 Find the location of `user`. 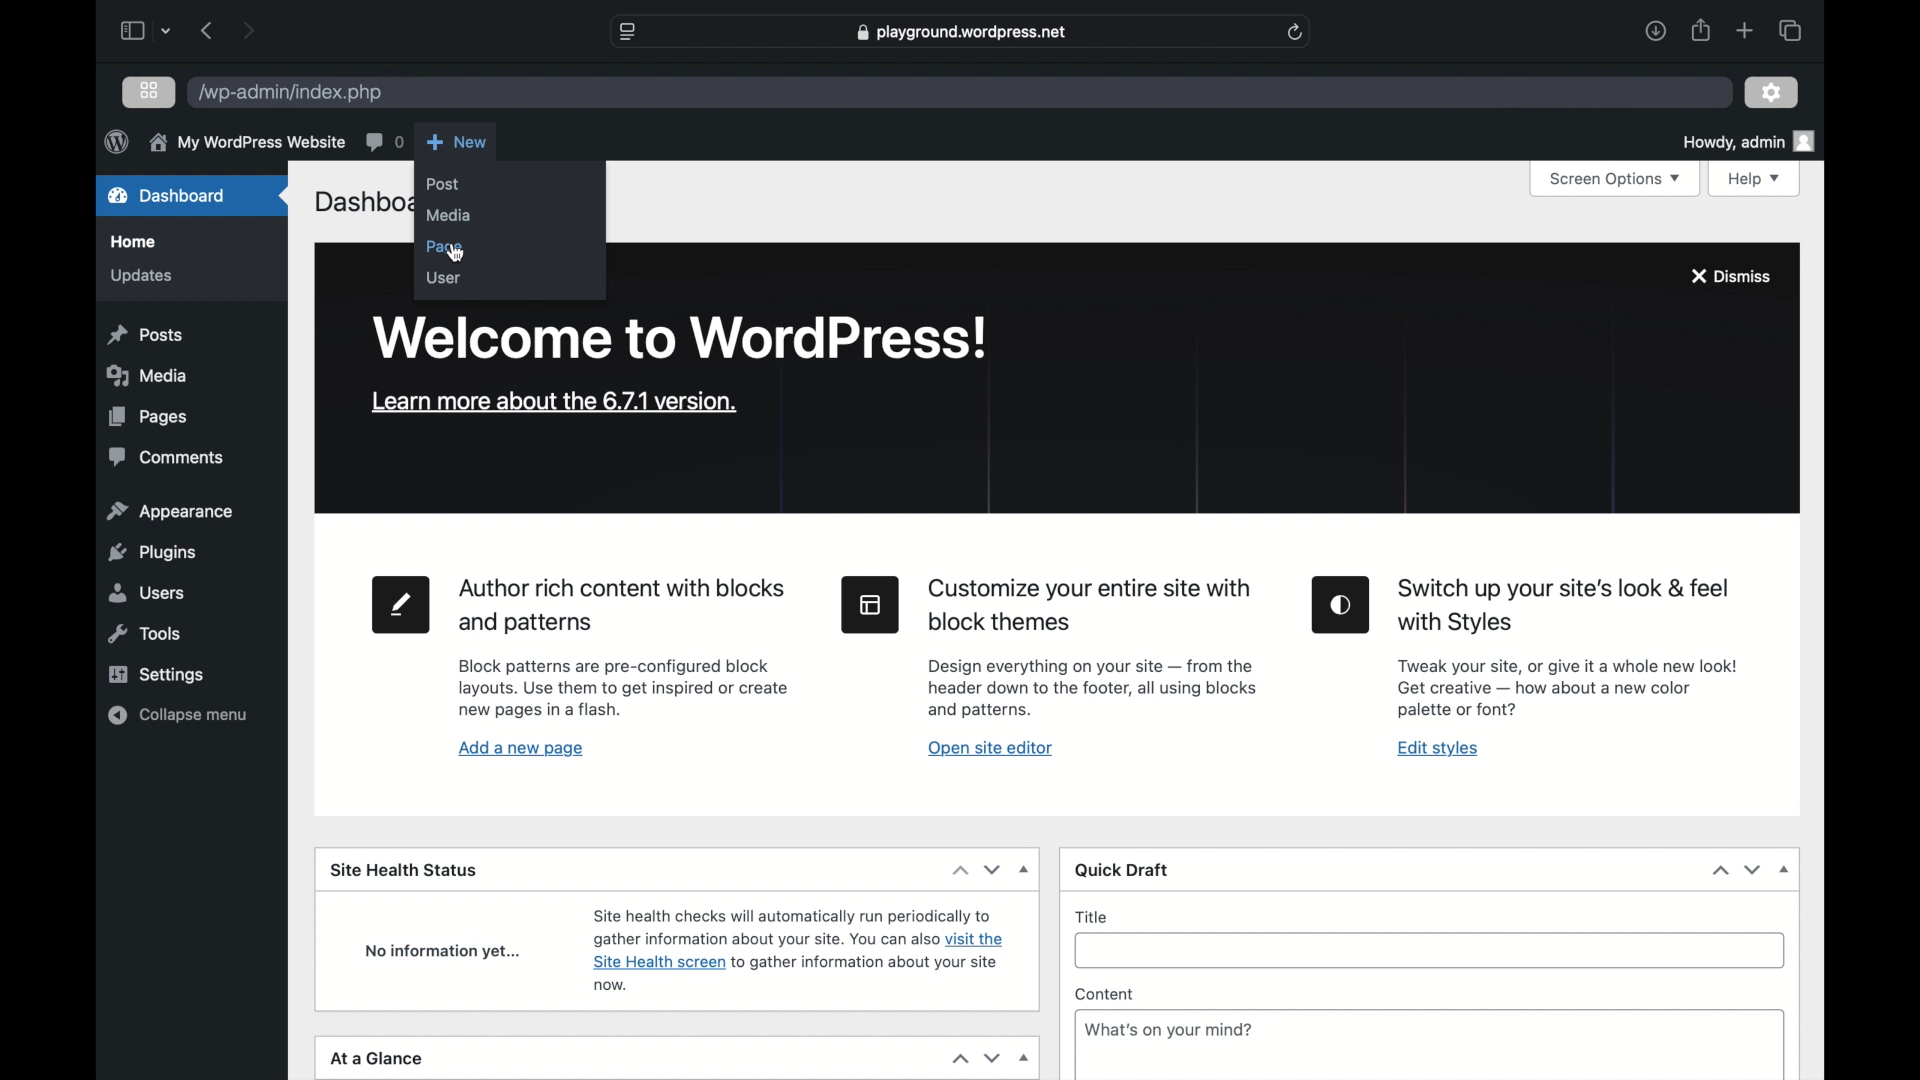

user is located at coordinates (445, 278).